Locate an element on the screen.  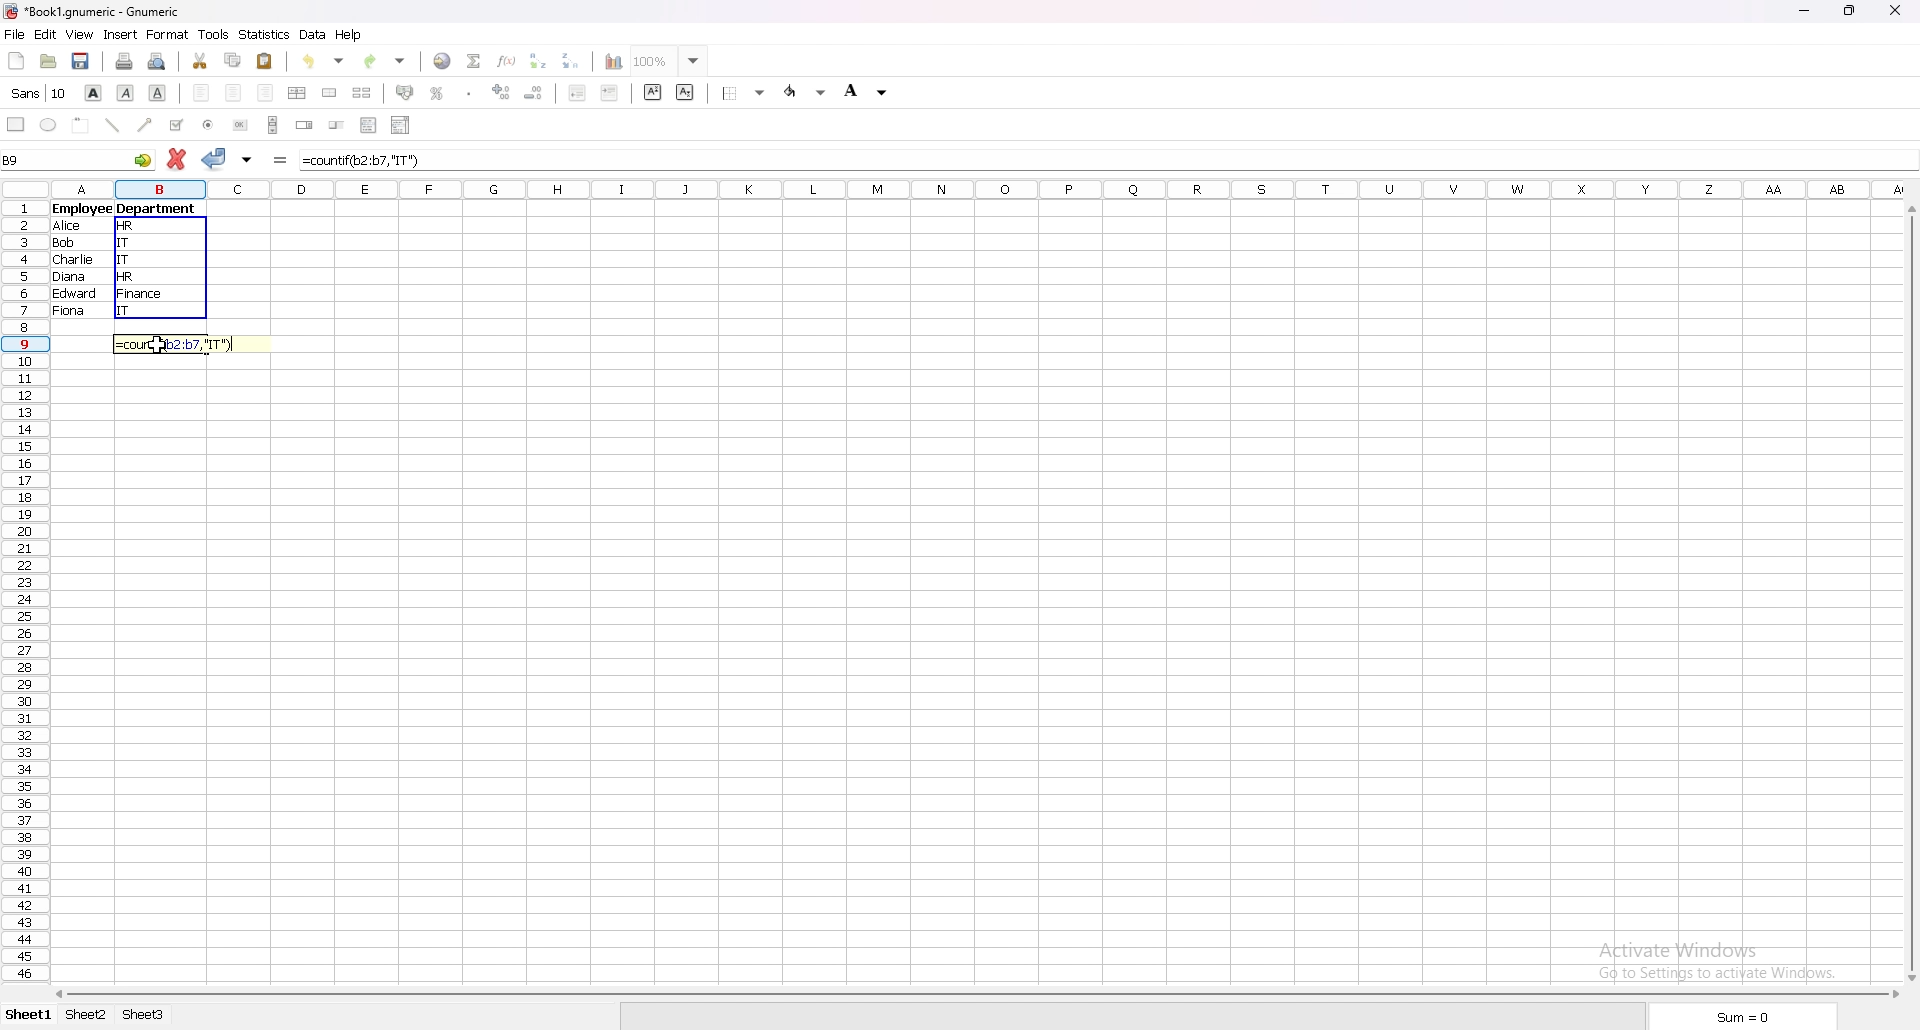
Alice is located at coordinates (66, 226).